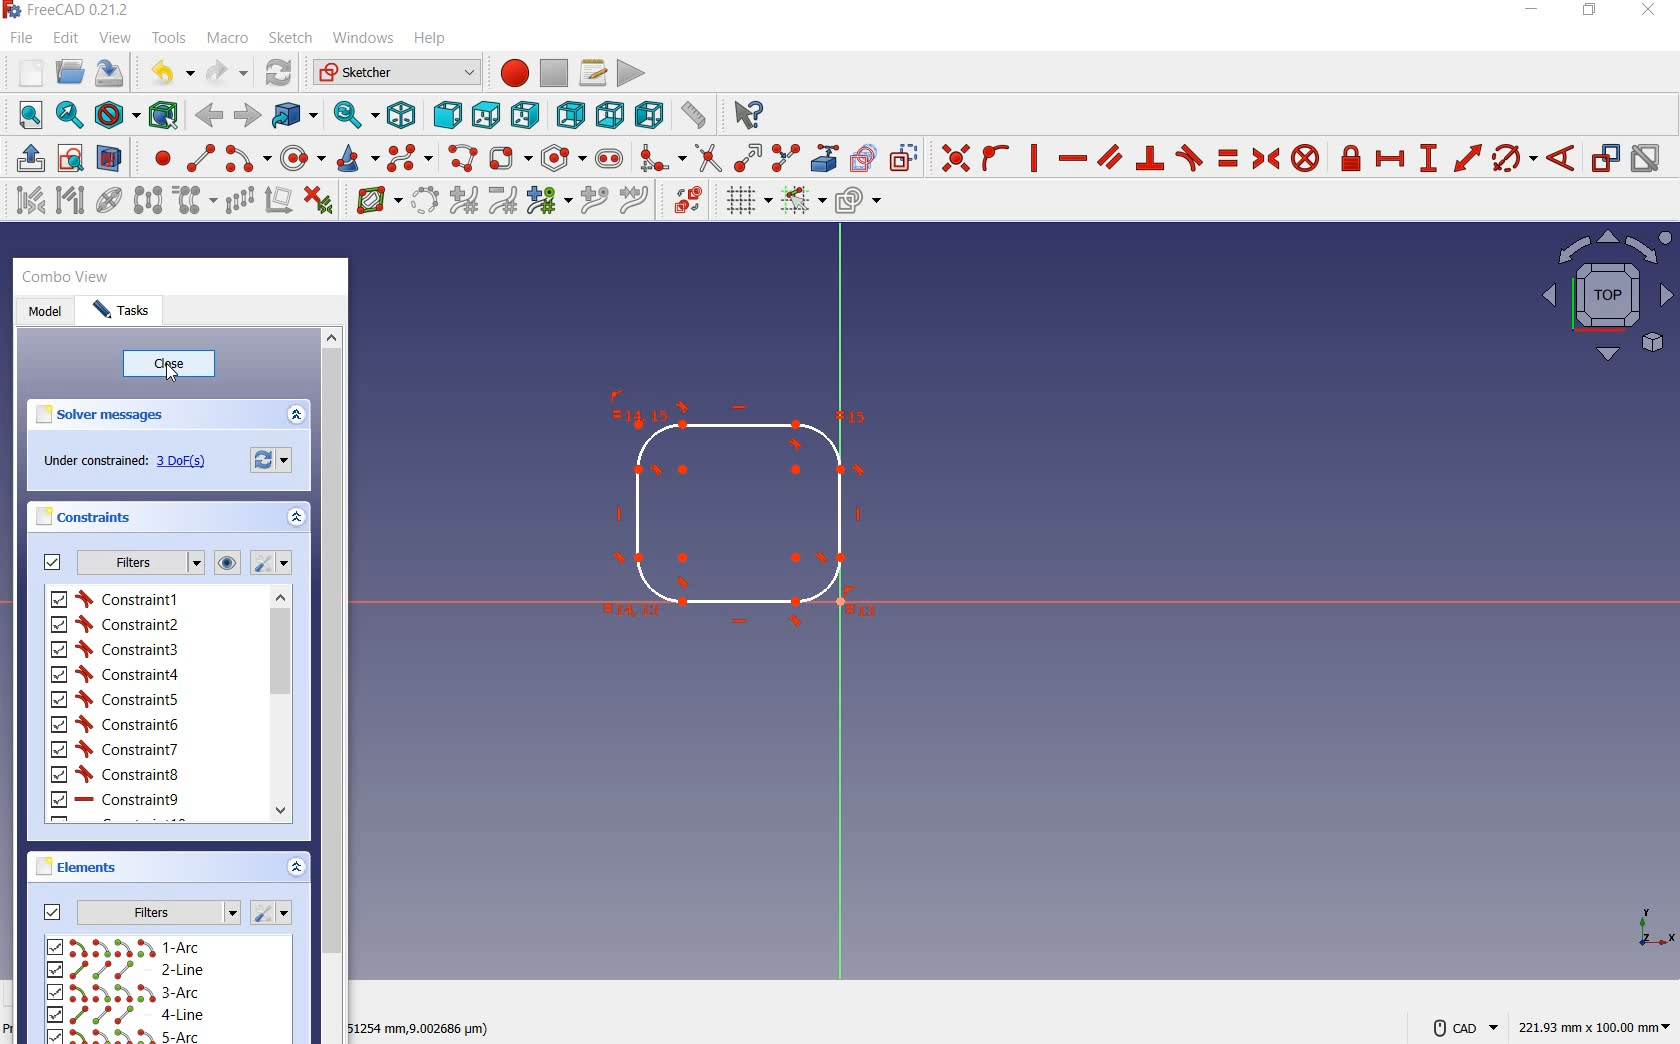  I want to click on increase b-spline degree, so click(464, 200).